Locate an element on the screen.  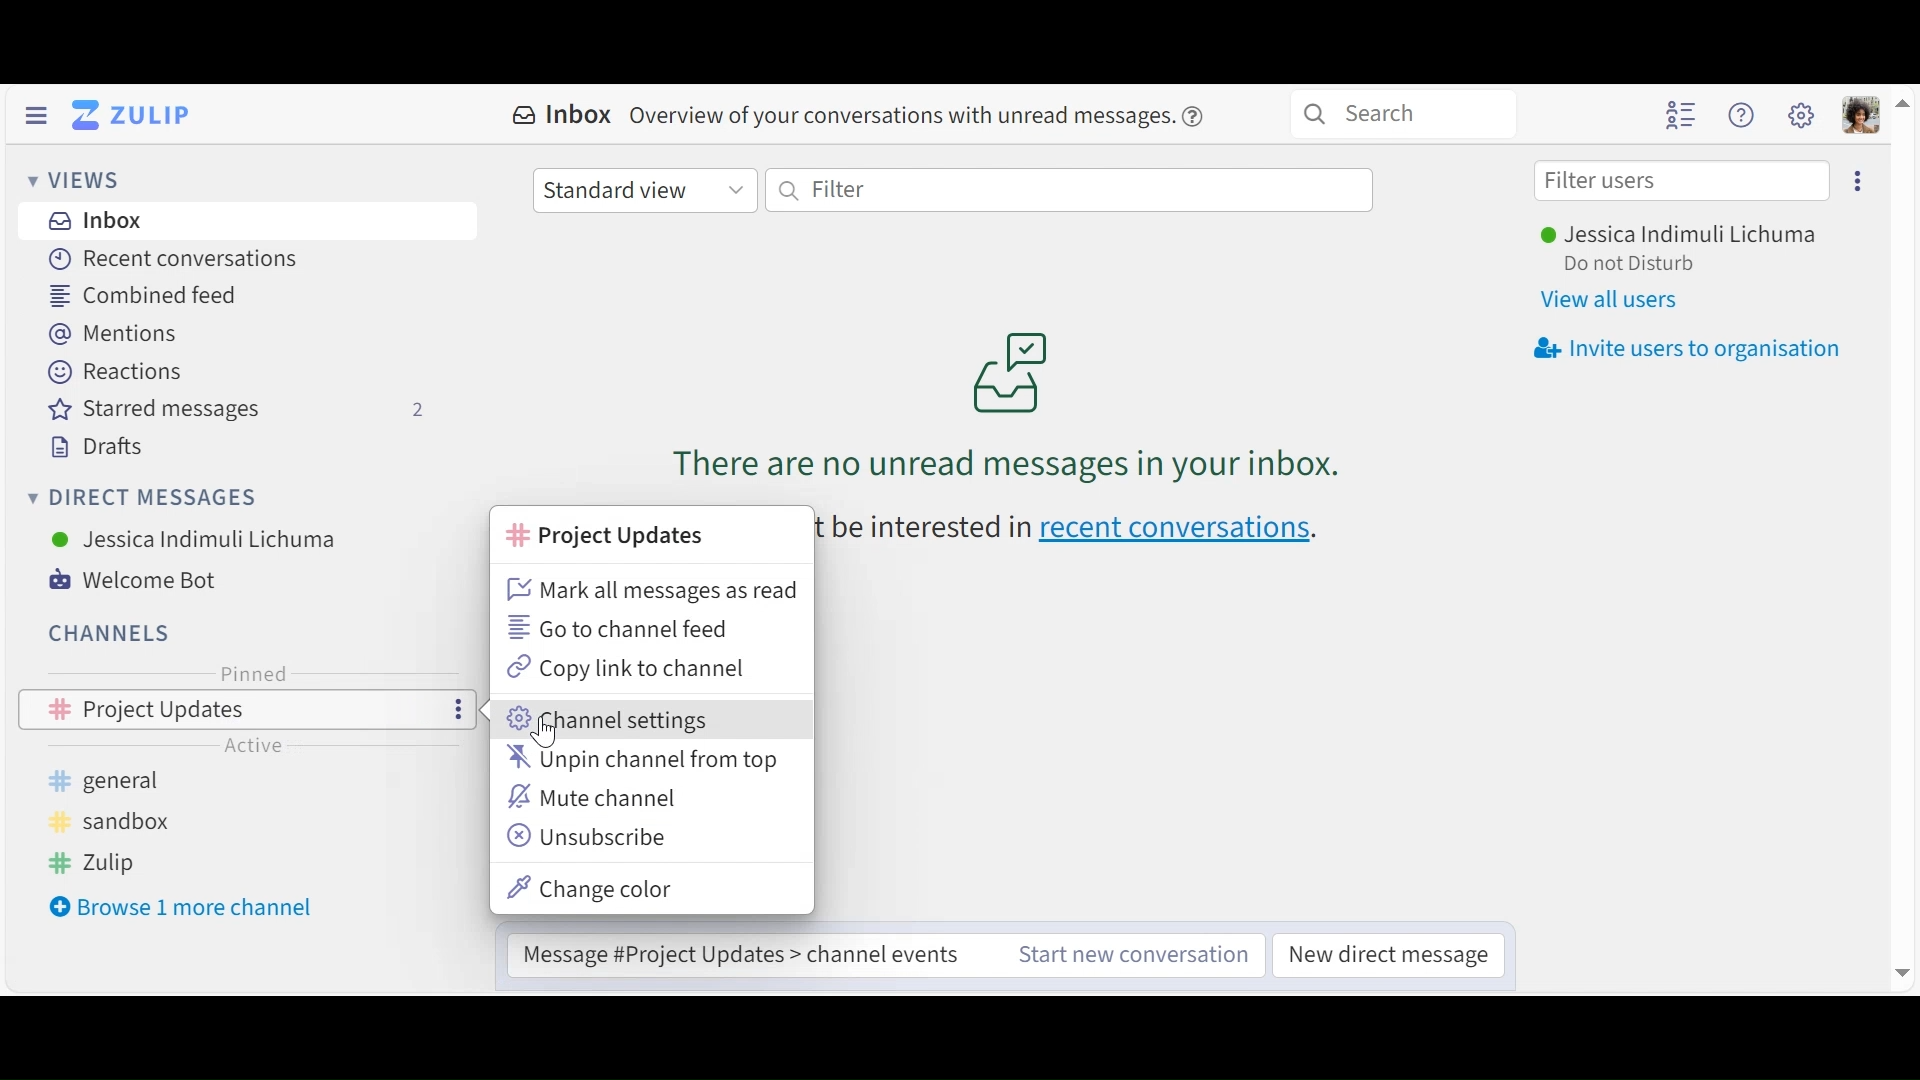
Go to Feed is located at coordinates (621, 629).